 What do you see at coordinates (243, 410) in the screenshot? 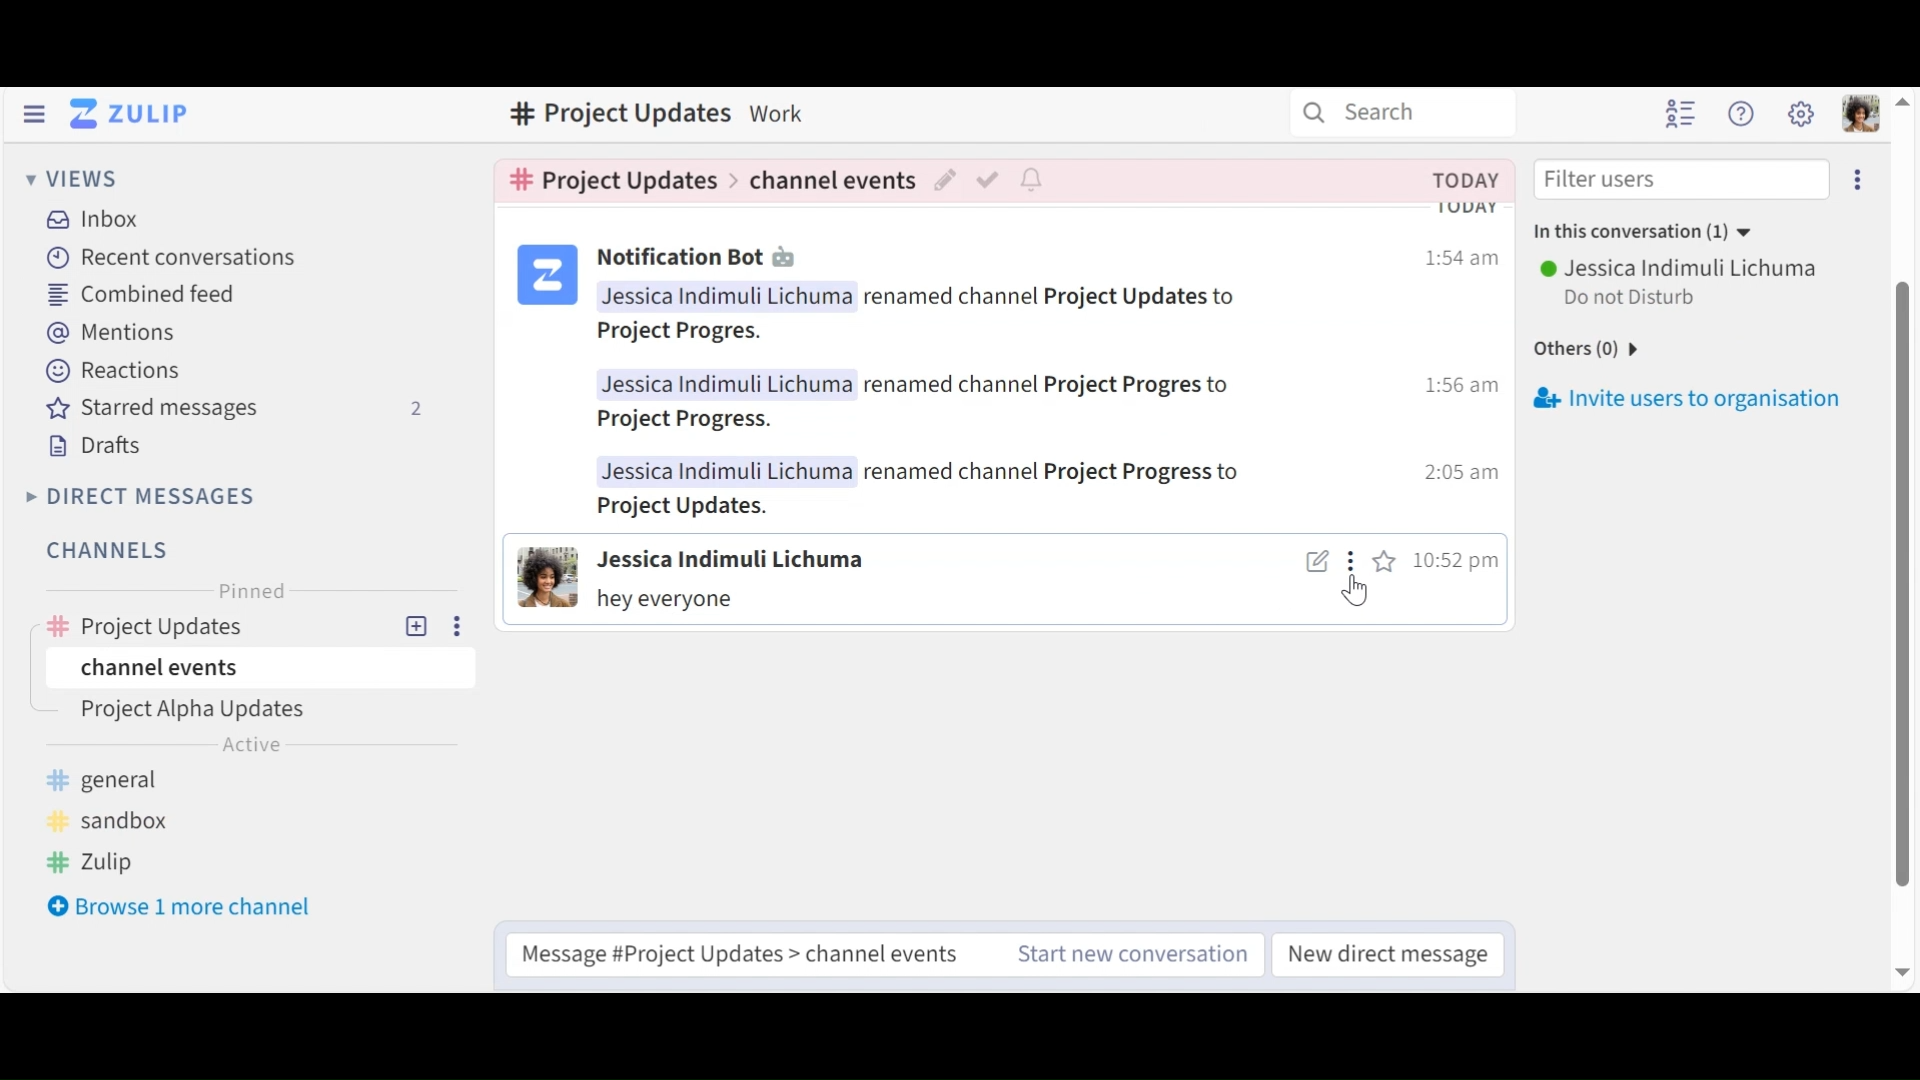
I see `Starred messages` at bounding box center [243, 410].